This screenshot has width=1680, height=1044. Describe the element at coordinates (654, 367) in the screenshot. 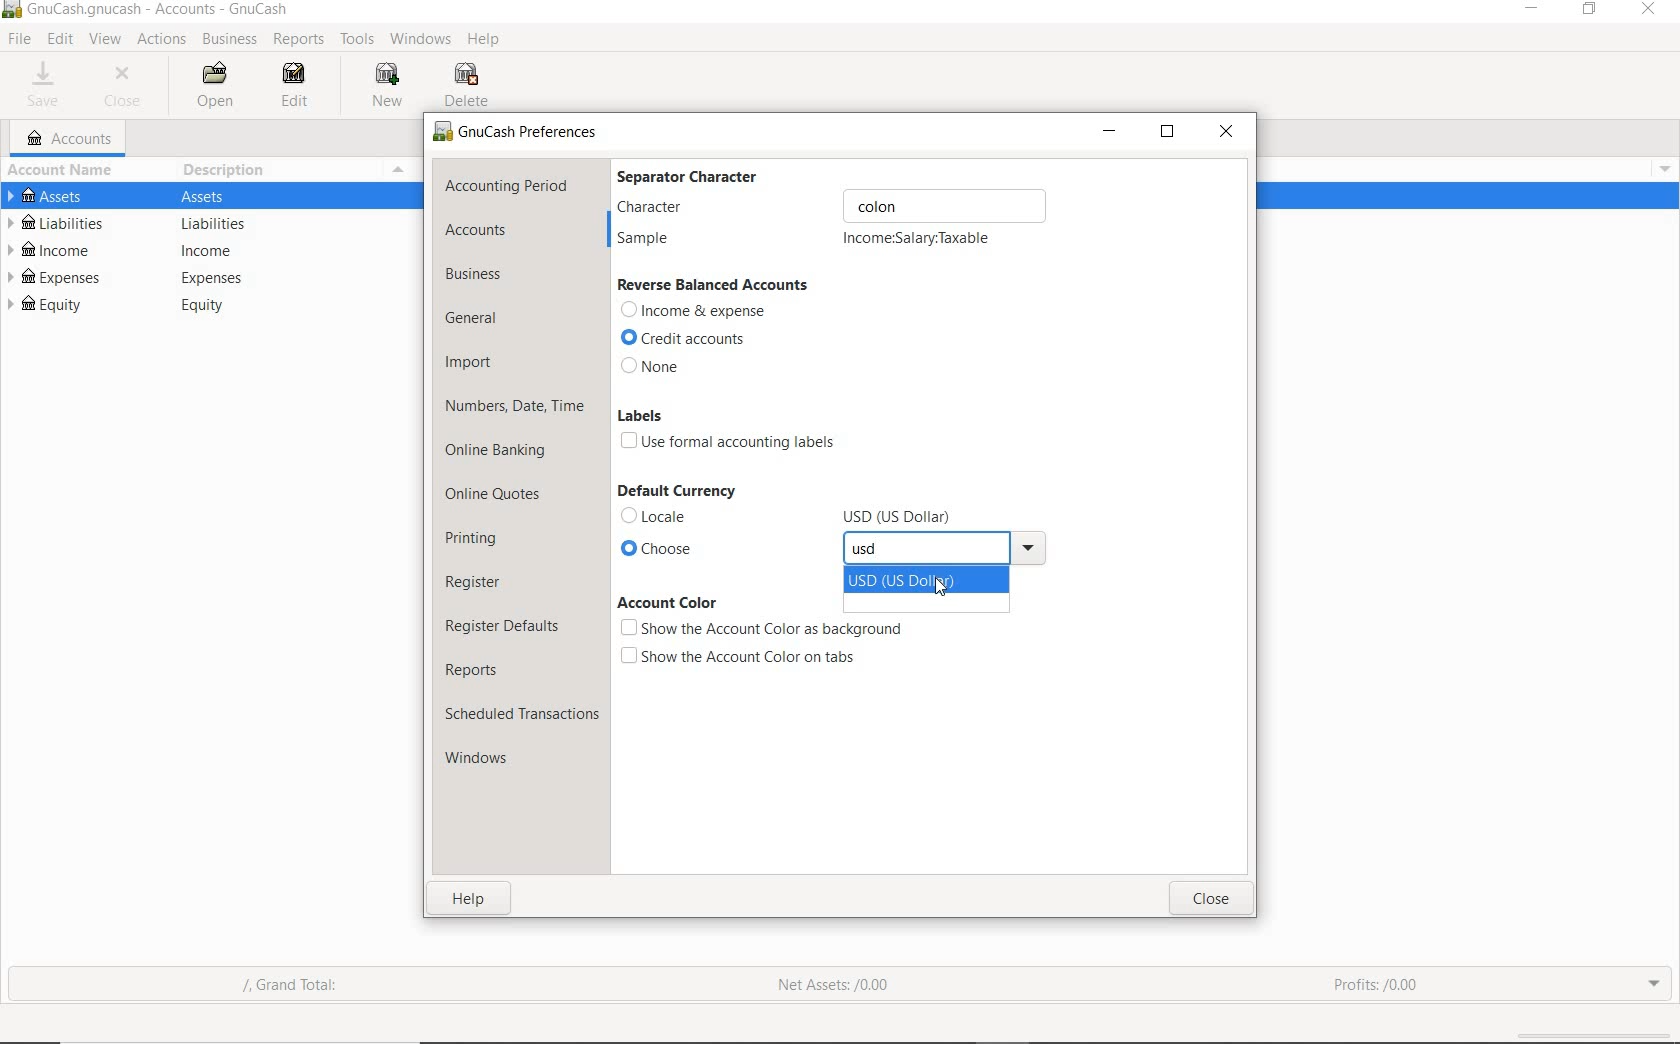

I see `none` at that location.